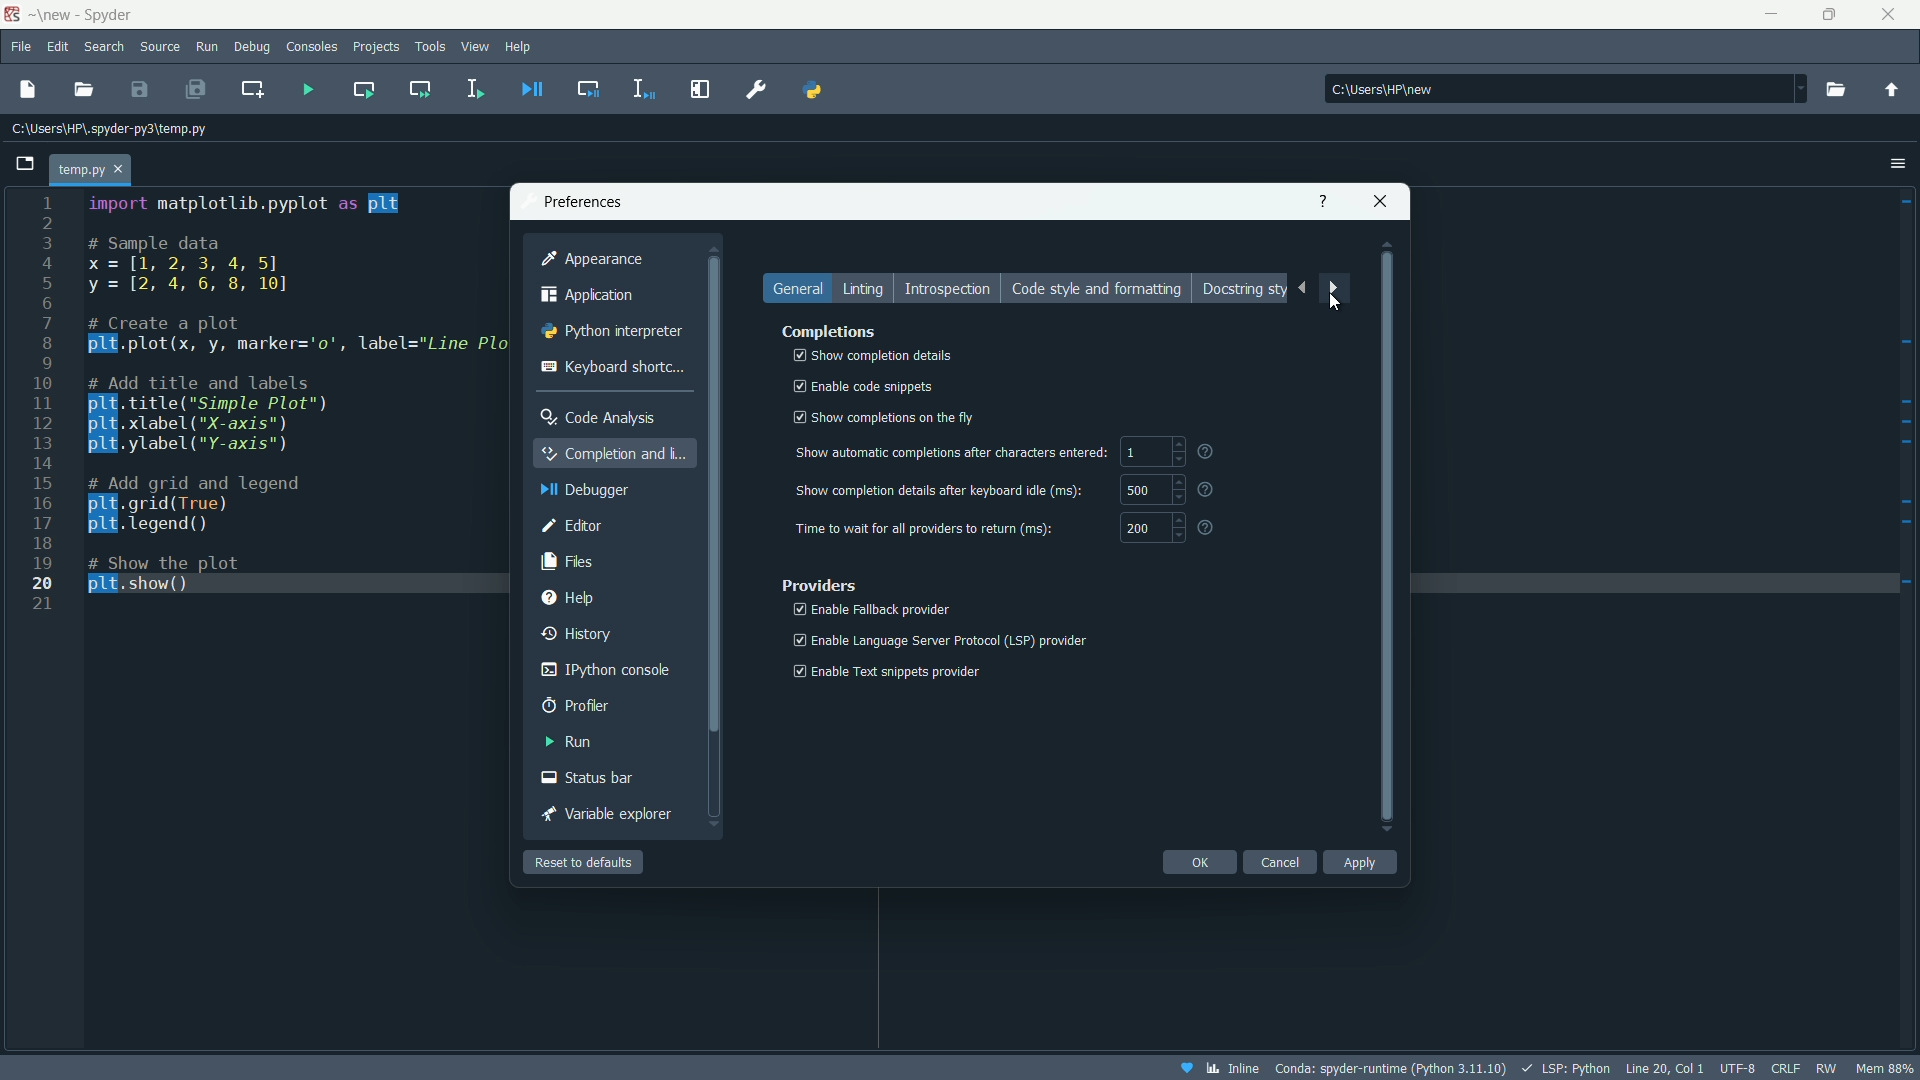 The image size is (1920, 1080). What do you see at coordinates (95, 15) in the screenshot?
I see `~\new-Spyder` at bounding box center [95, 15].